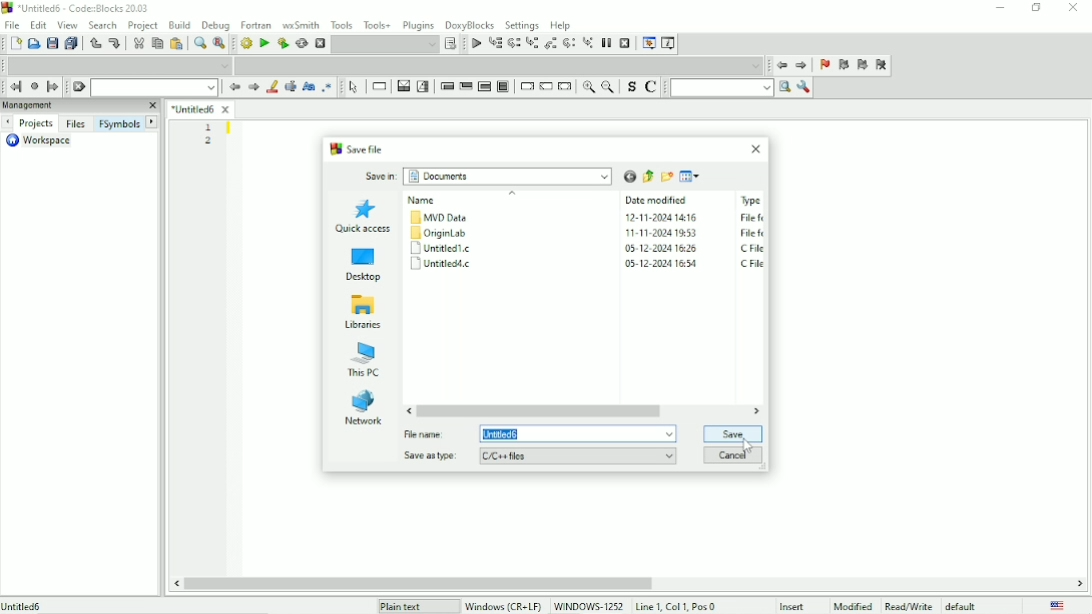 This screenshot has width=1092, height=614. I want to click on Decision, so click(403, 87).